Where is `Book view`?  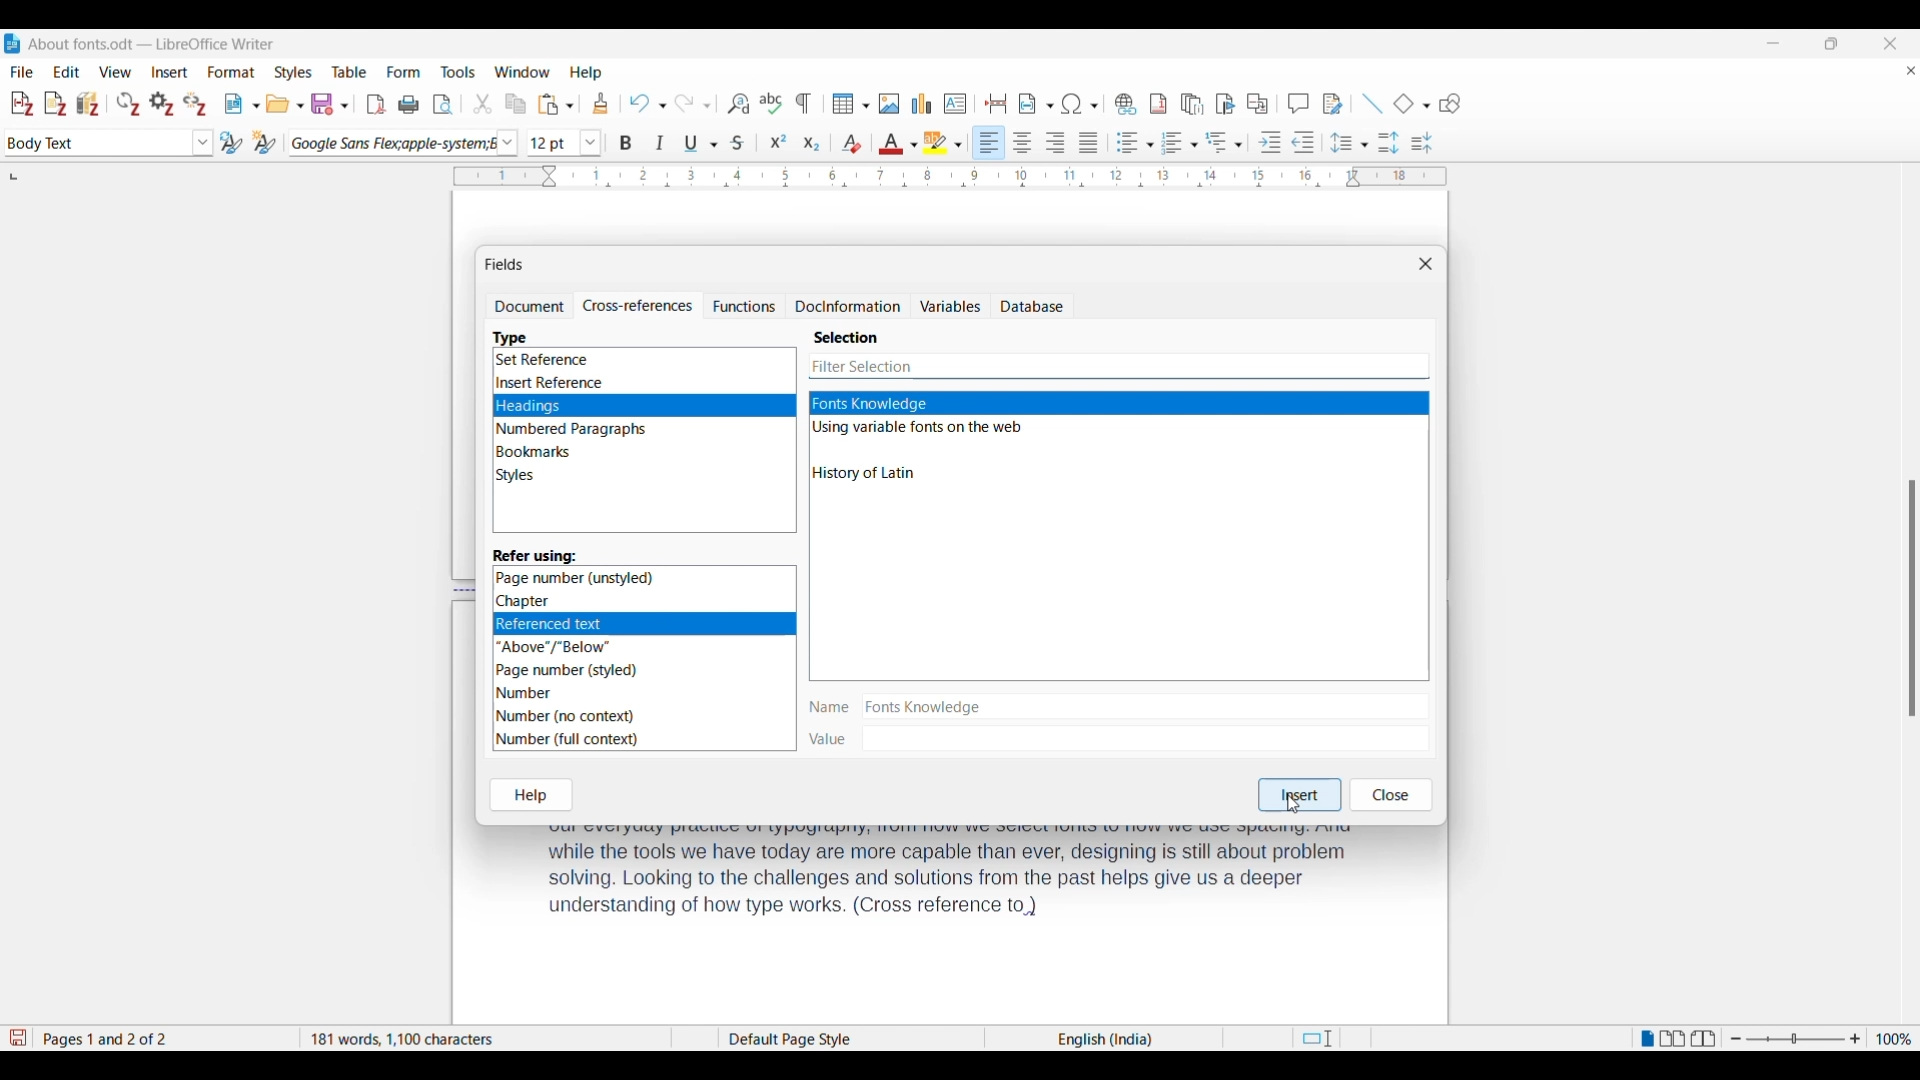
Book view is located at coordinates (1704, 1038).